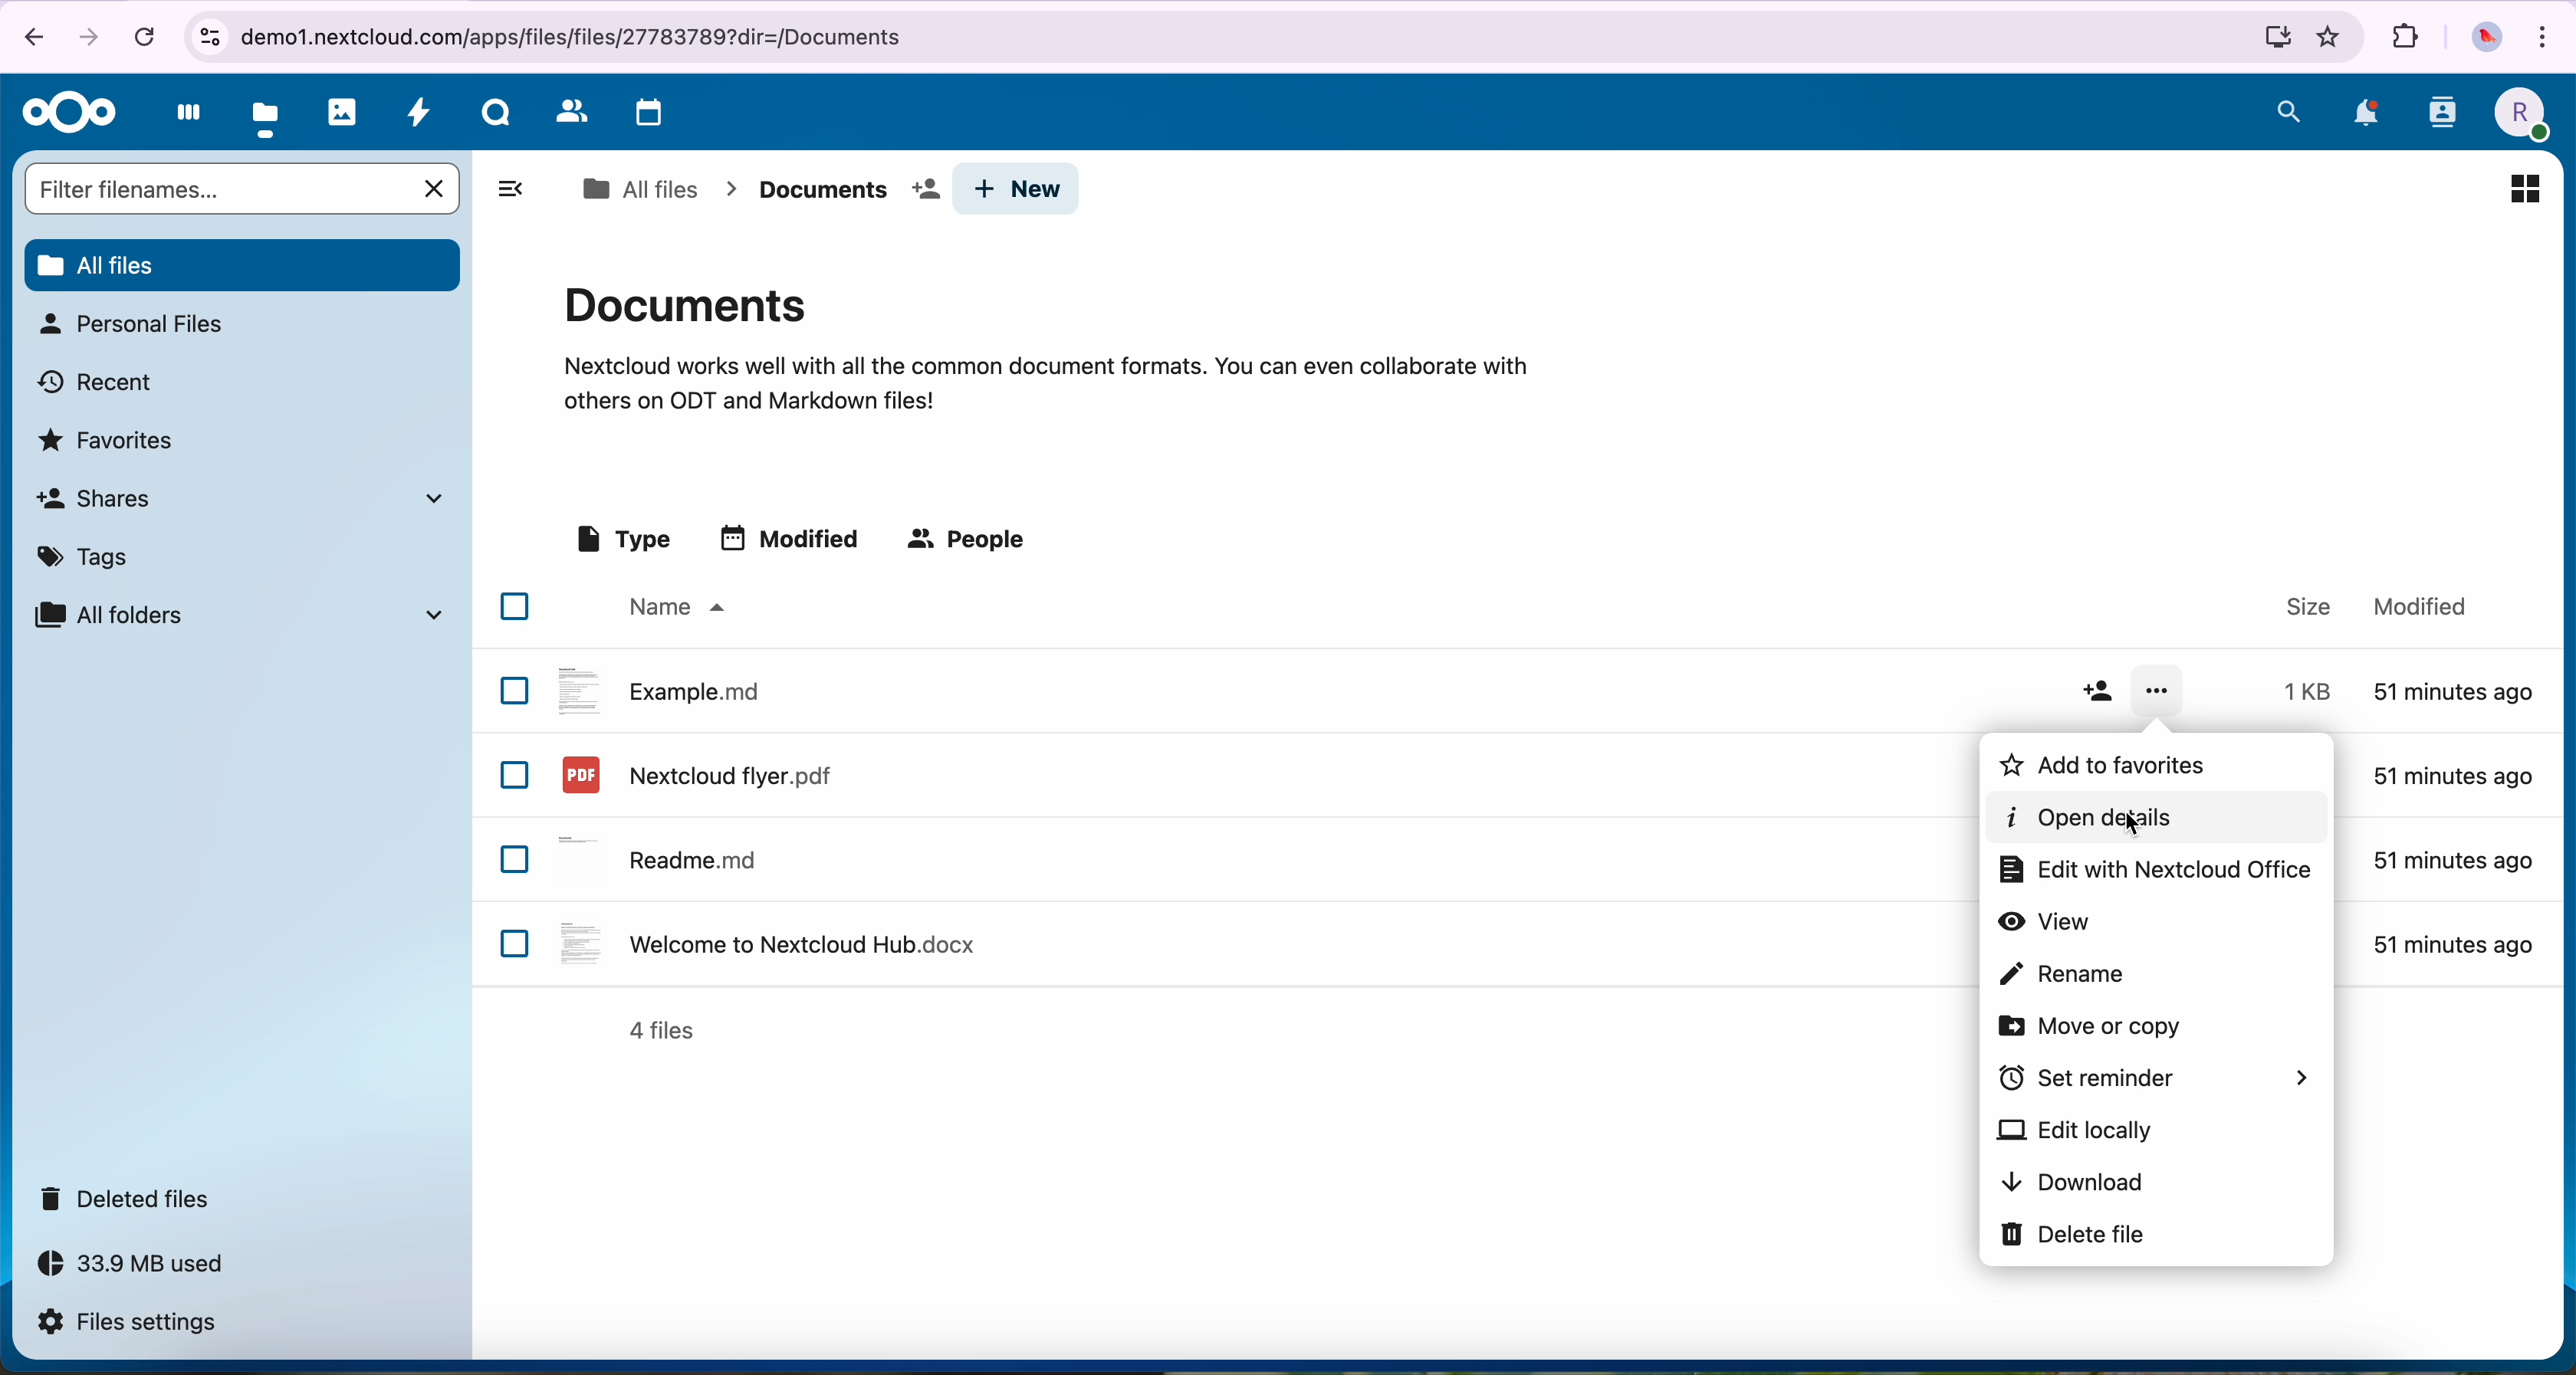 This screenshot has width=2576, height=1375. Describe the element at coordinates (673, 608) in the screenshot. I see `name` at that location.